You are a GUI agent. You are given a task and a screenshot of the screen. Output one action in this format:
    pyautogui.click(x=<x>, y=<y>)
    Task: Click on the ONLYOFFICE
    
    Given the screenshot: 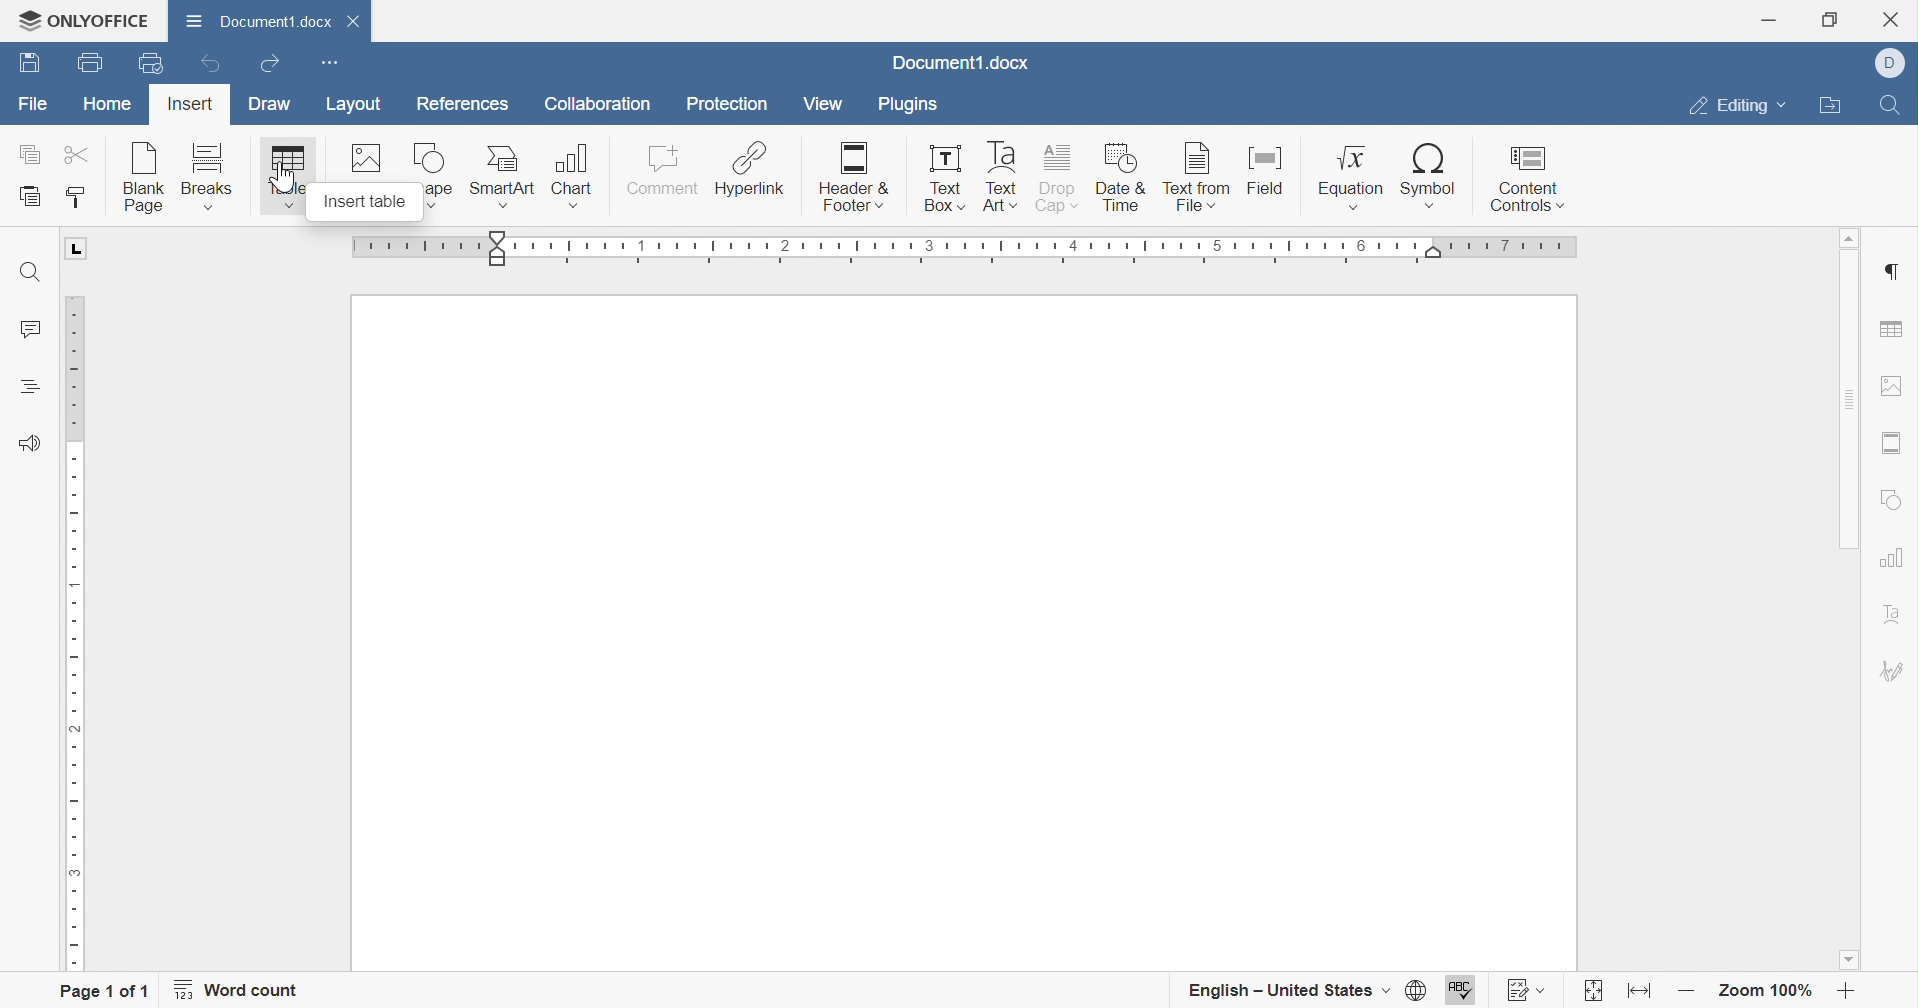 What is the action you would take?
    pyautogui.click(x=91, y=21)
    